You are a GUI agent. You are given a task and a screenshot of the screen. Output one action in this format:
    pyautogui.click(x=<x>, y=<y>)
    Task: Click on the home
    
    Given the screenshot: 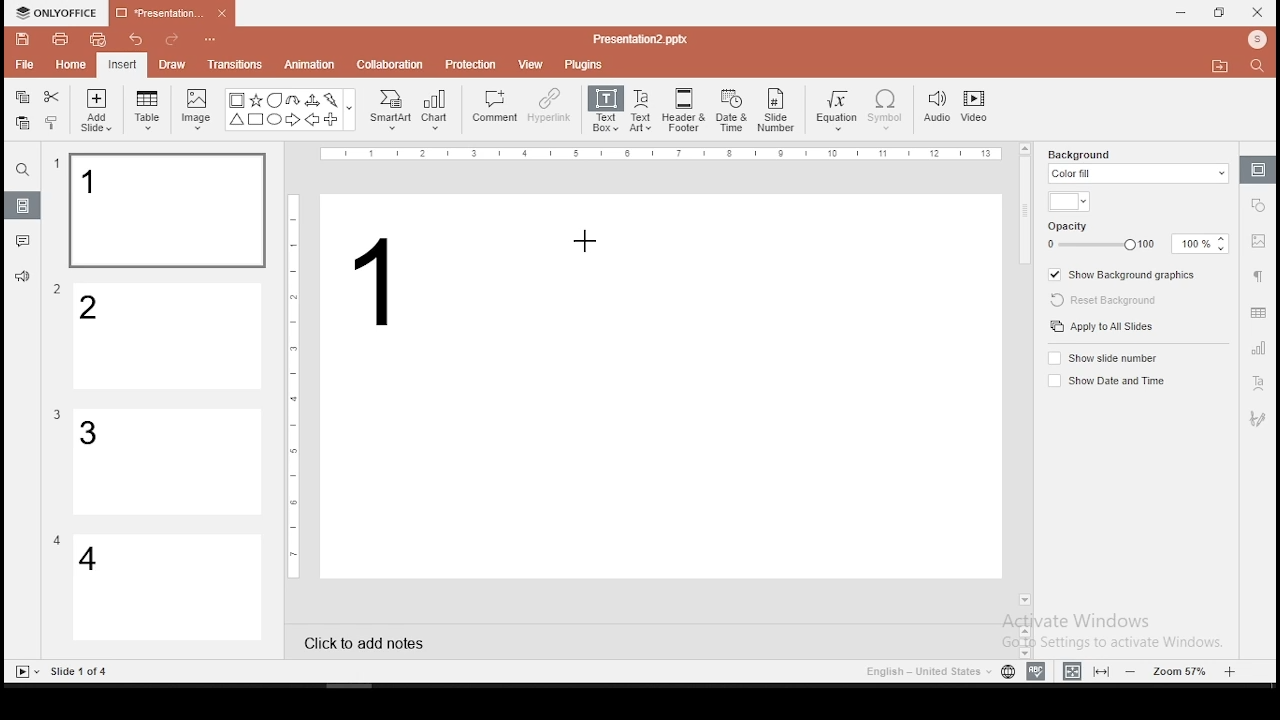 What is the action you would take?
    pyautogui.click(x=69, y=64)
    